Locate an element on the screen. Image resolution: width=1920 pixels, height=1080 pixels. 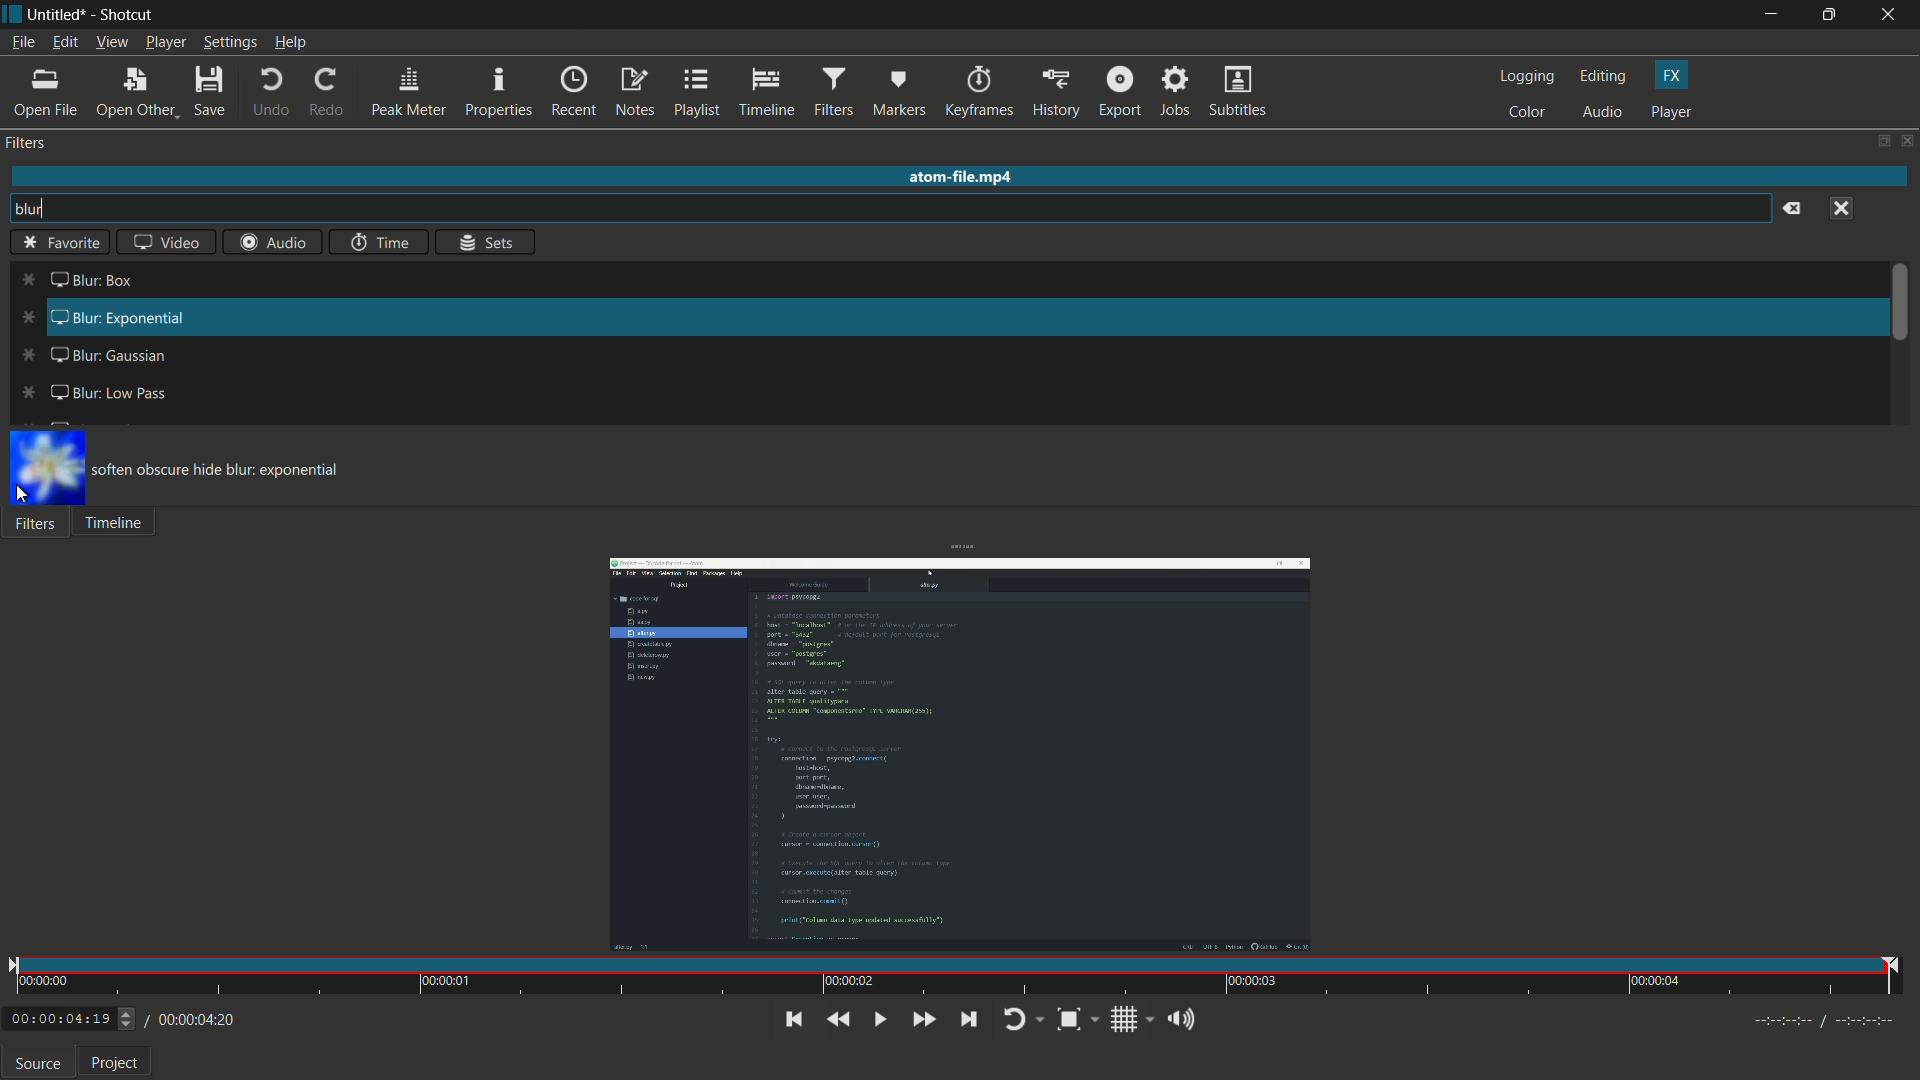
quickly play forward is located at coordinates (920, 1020).